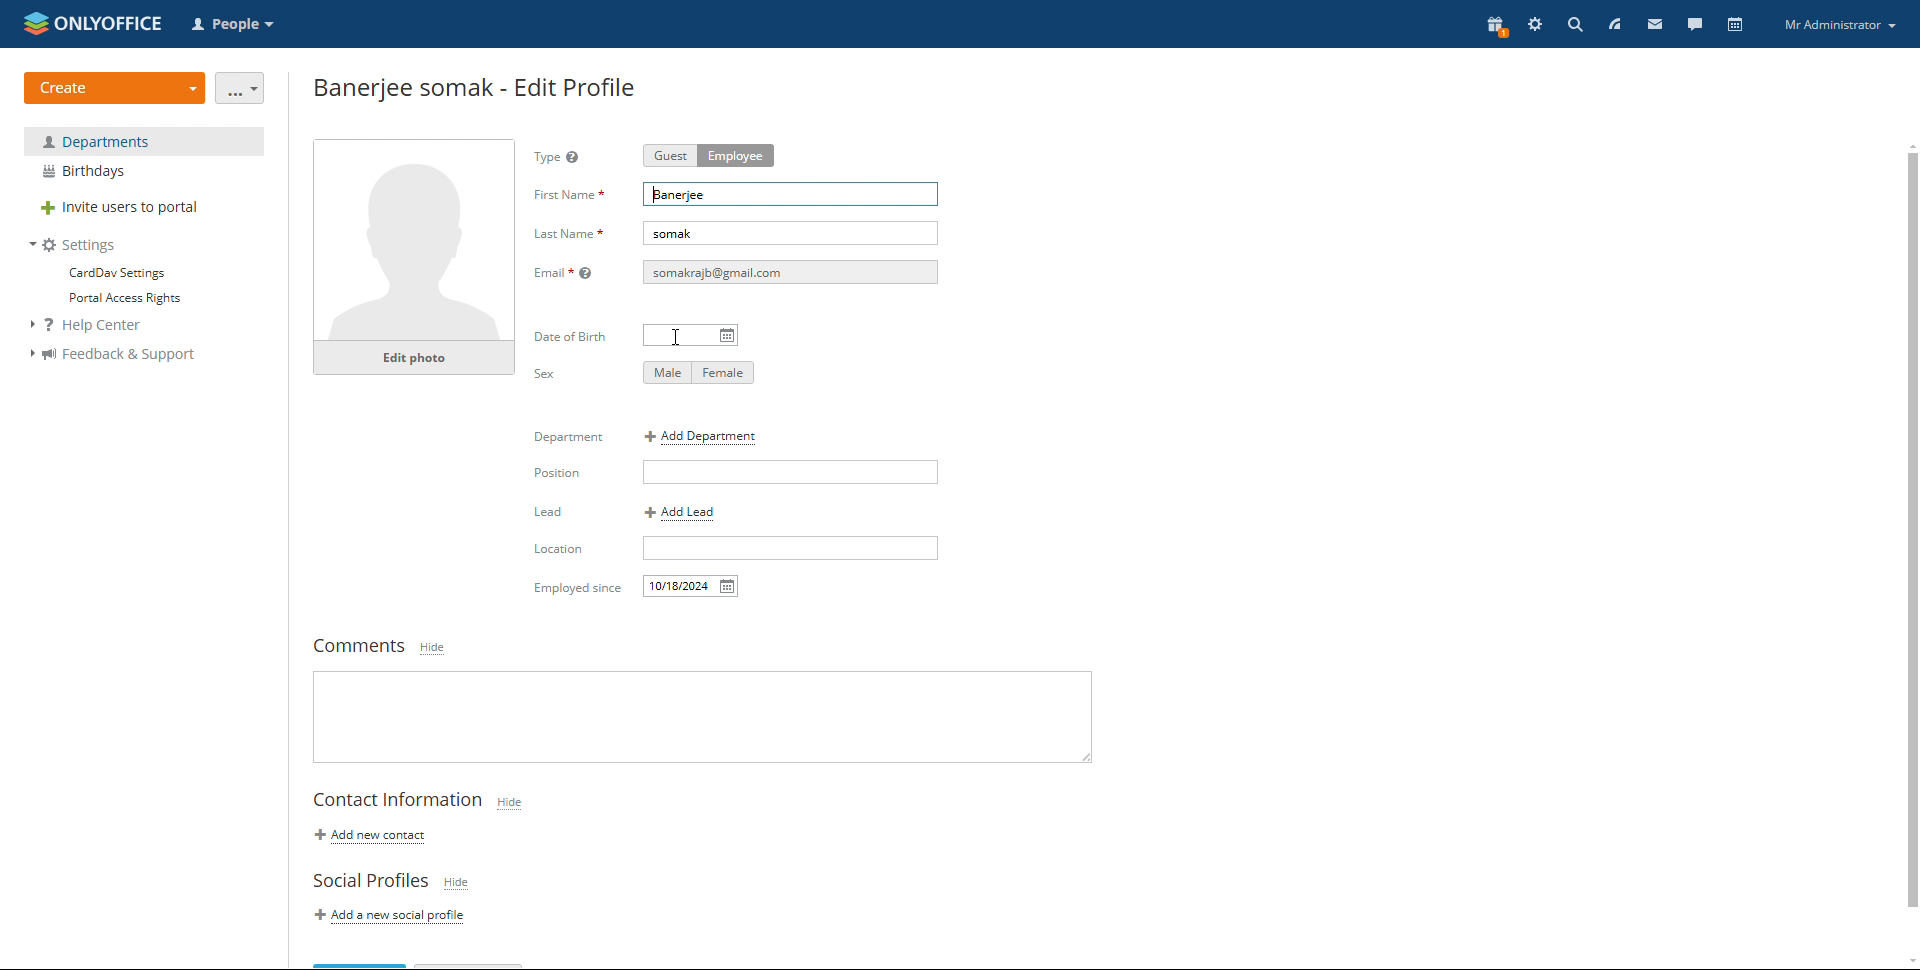  I want to click on more actions, so click(241, 88).